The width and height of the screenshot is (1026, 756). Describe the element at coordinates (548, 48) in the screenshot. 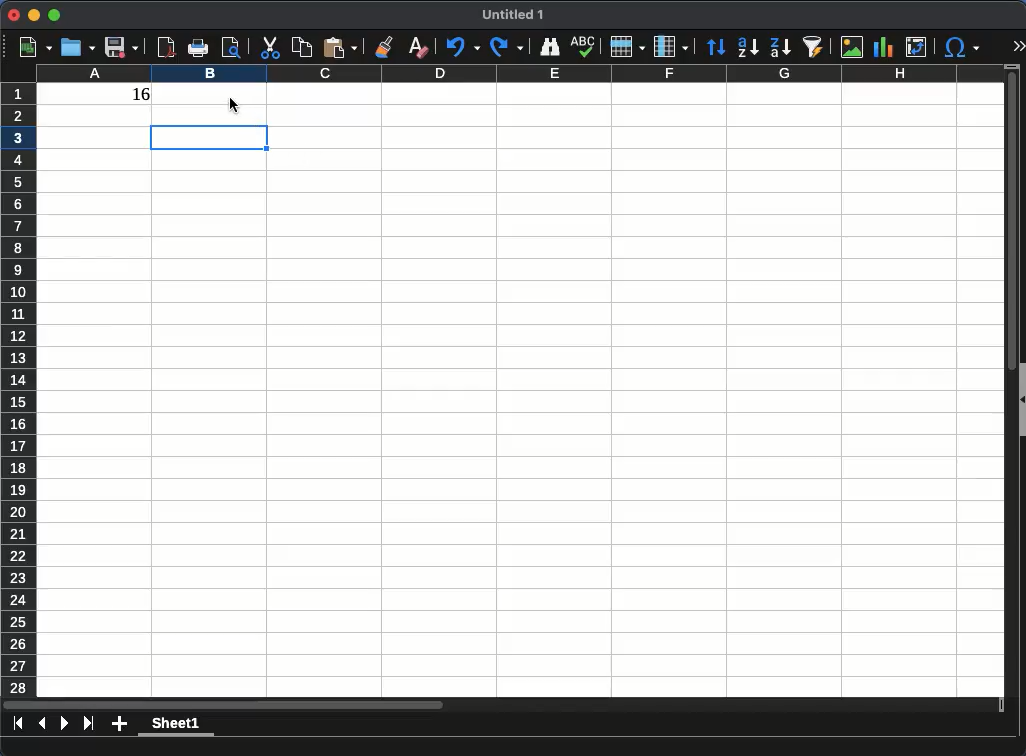

I see `finder` at that location.